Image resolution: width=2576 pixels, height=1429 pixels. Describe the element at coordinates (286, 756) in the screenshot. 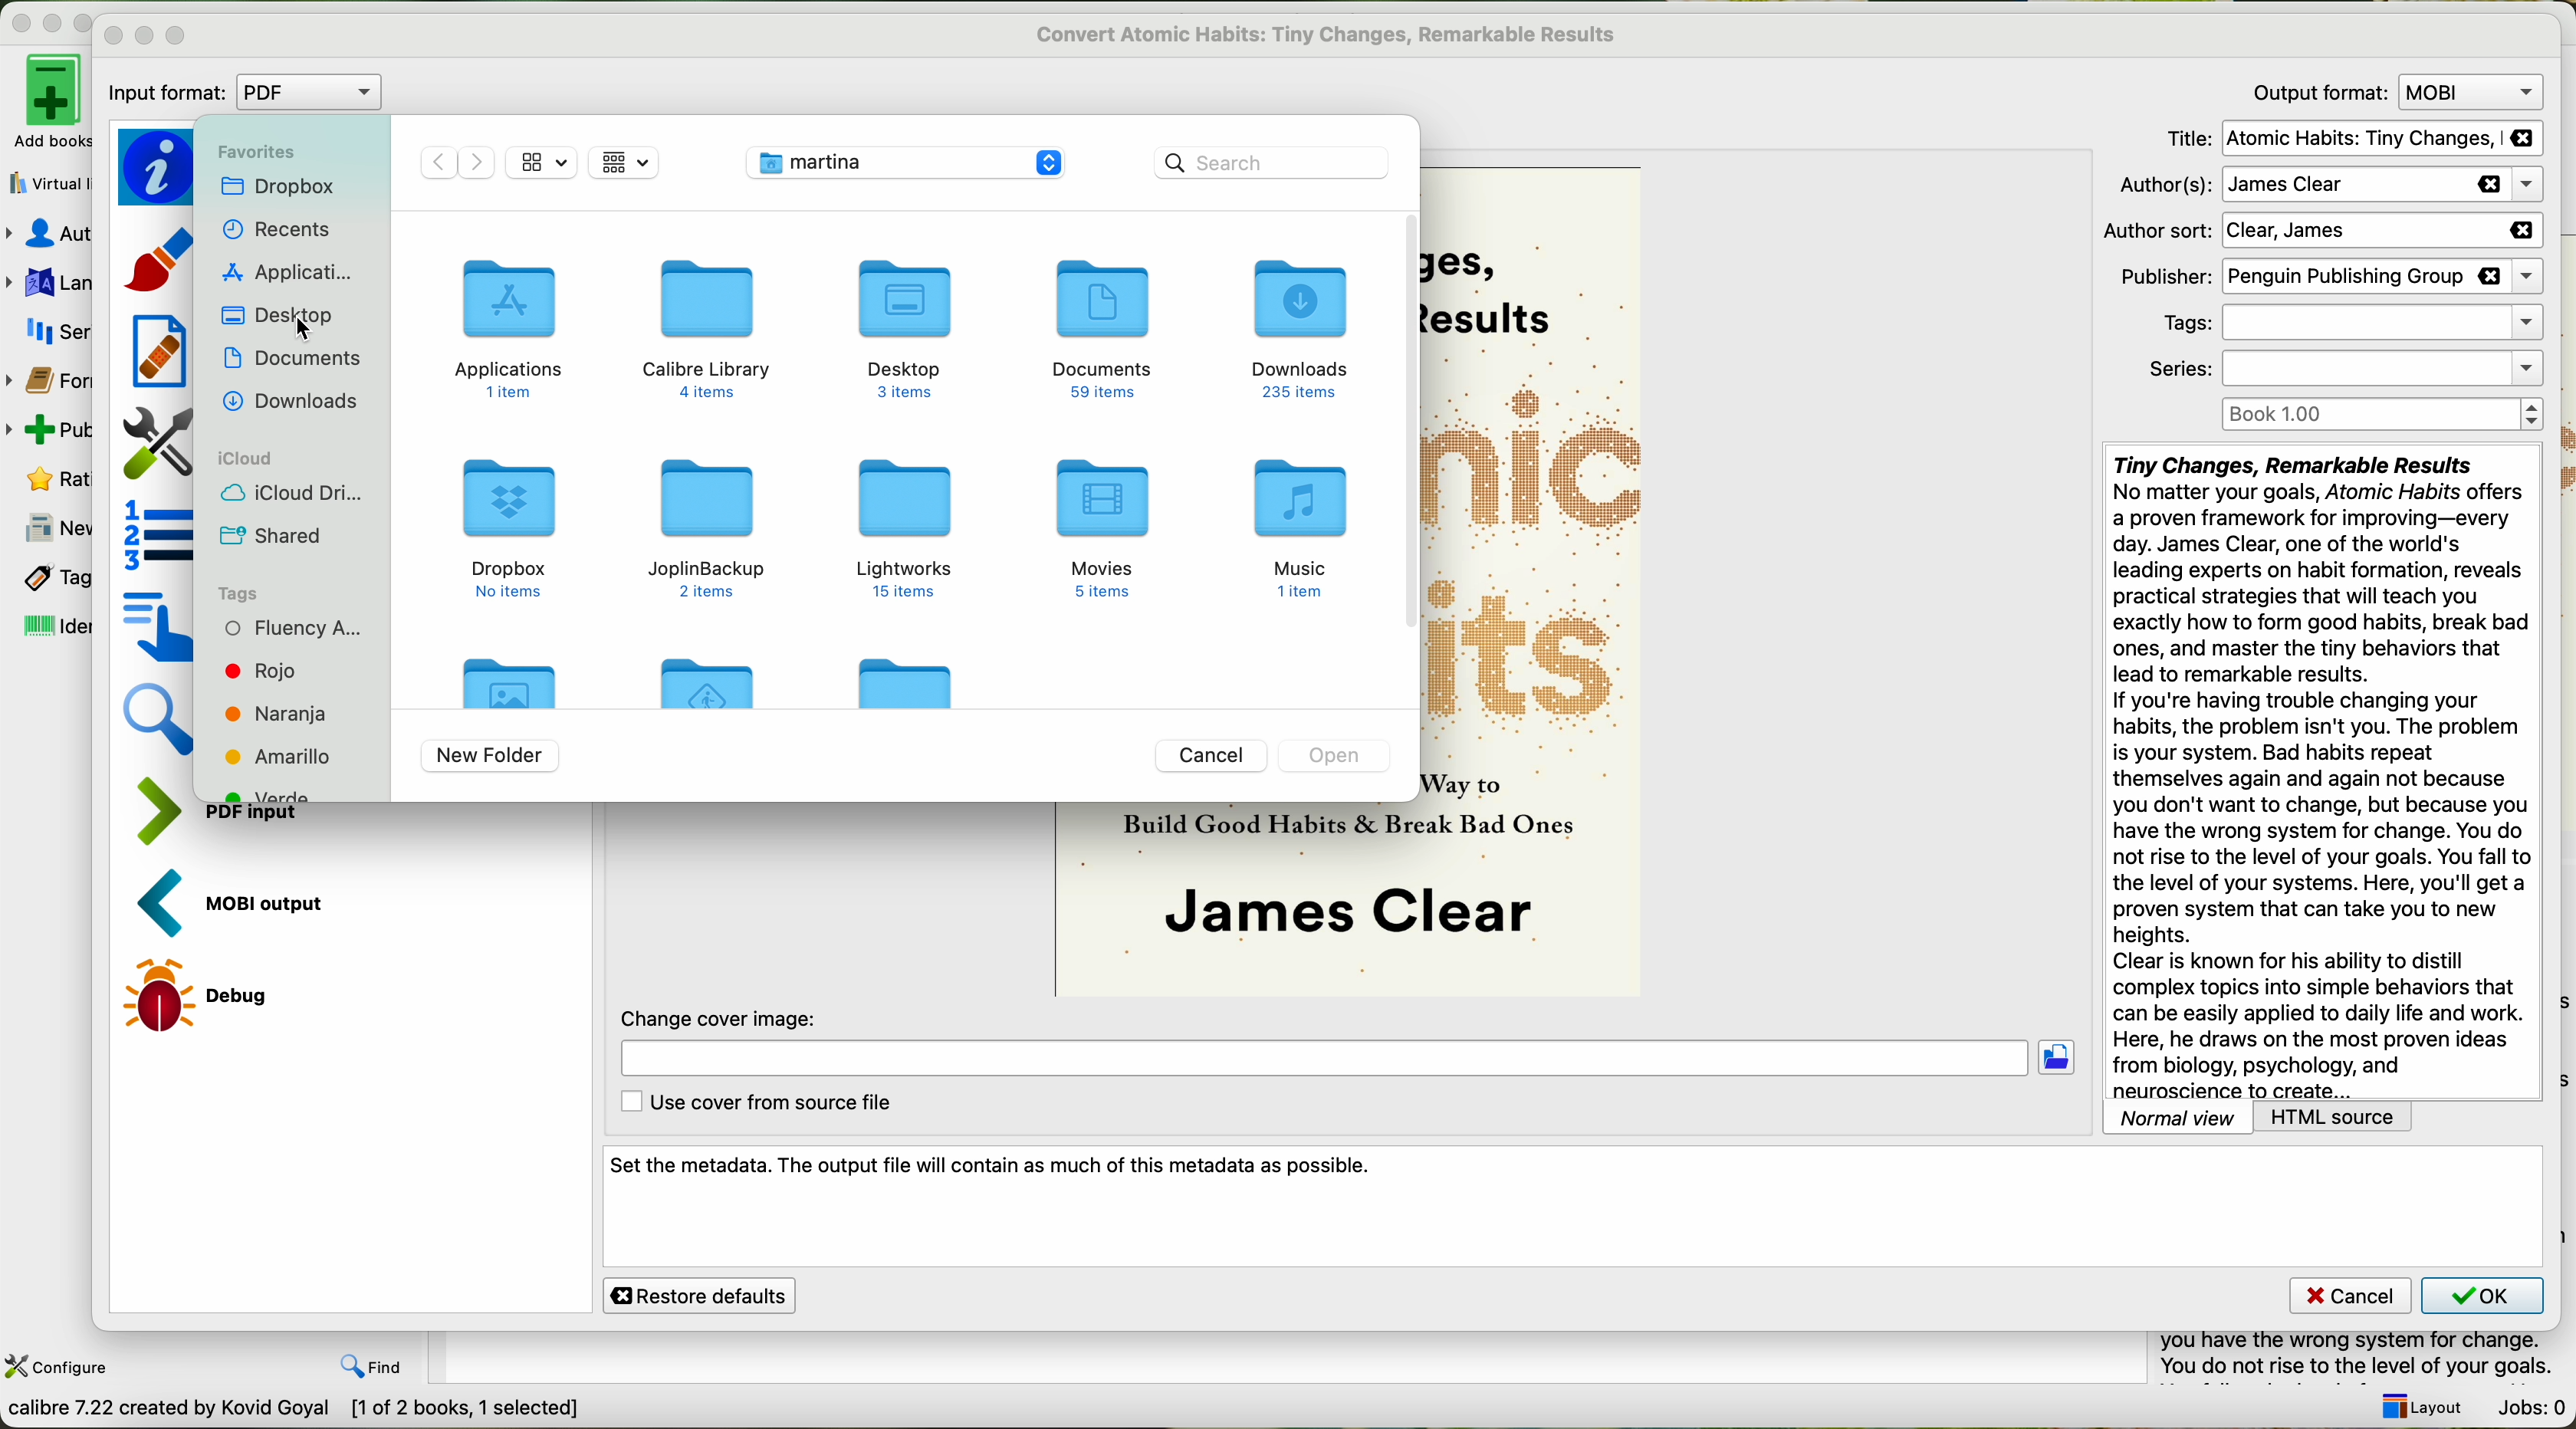

I see `yellow tag` at that location.